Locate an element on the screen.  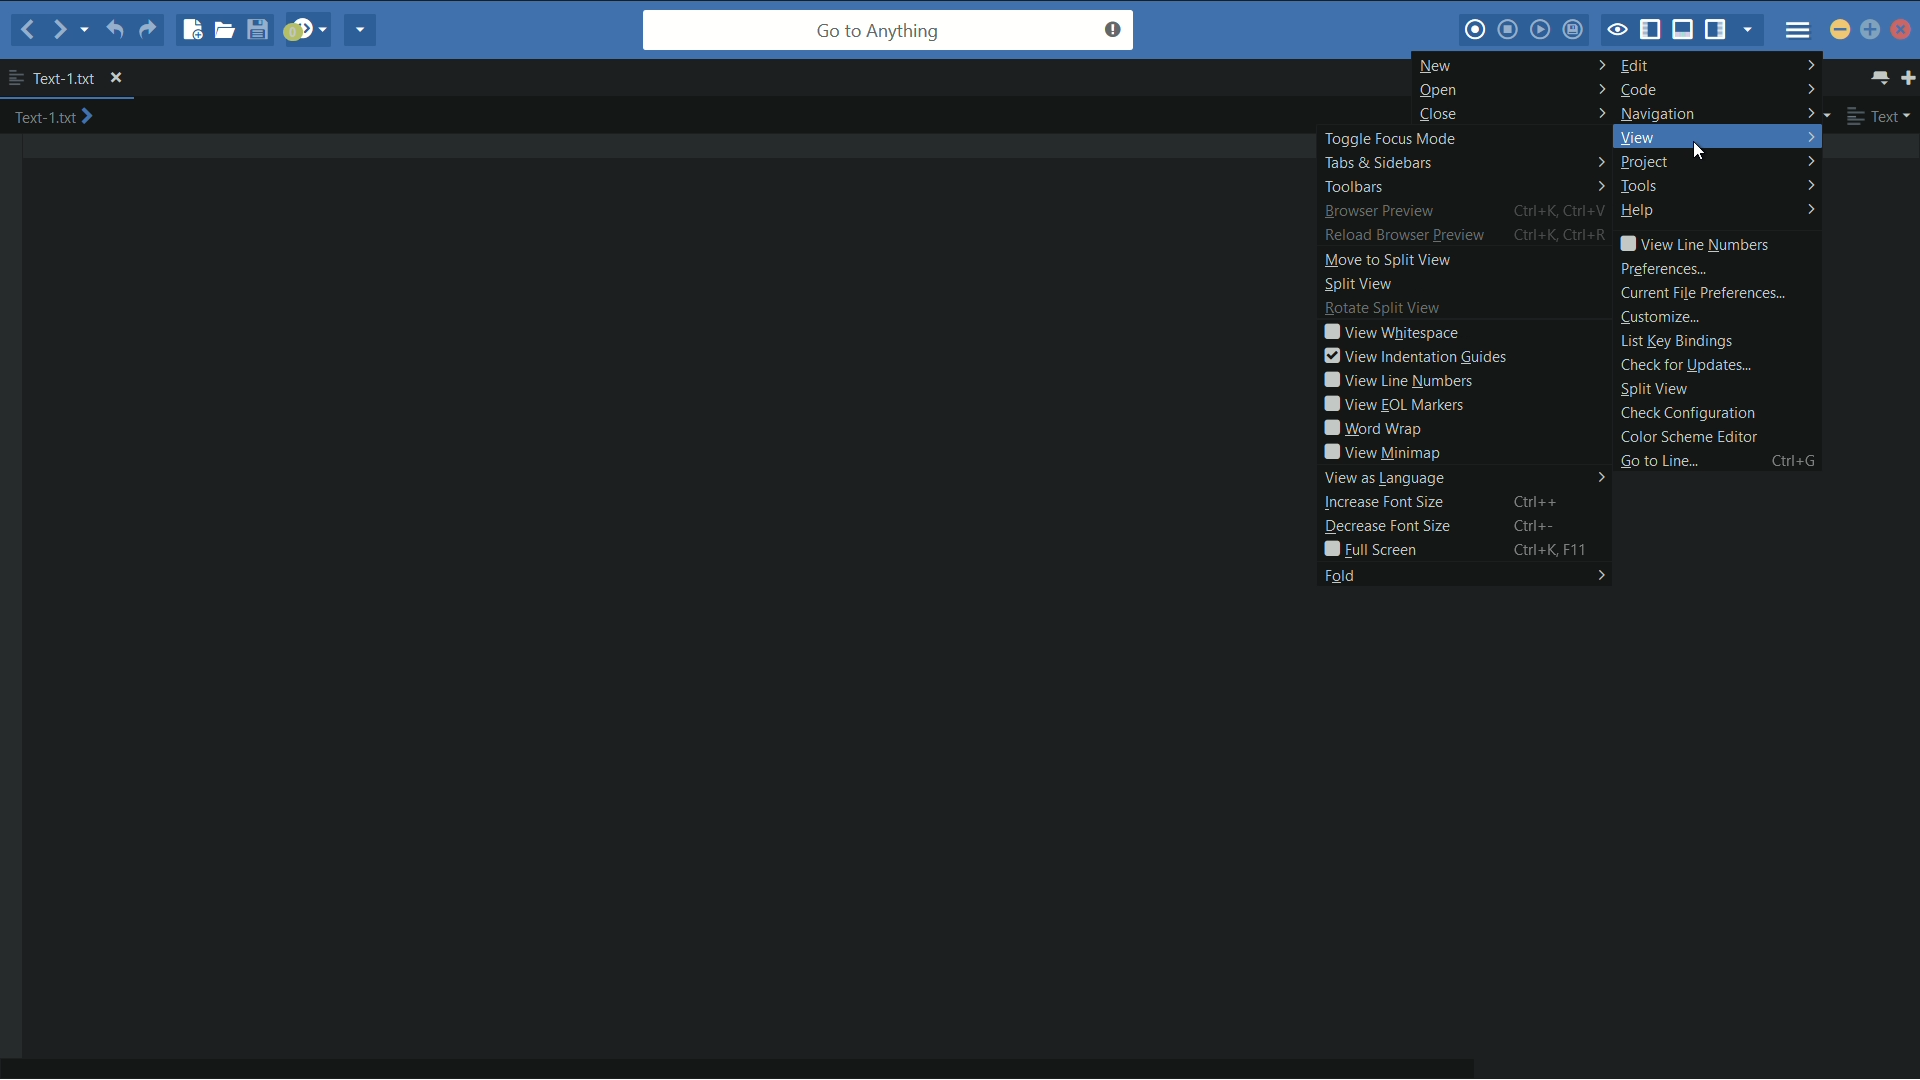
toggle focus mode is located at coordinates (1617, 30).